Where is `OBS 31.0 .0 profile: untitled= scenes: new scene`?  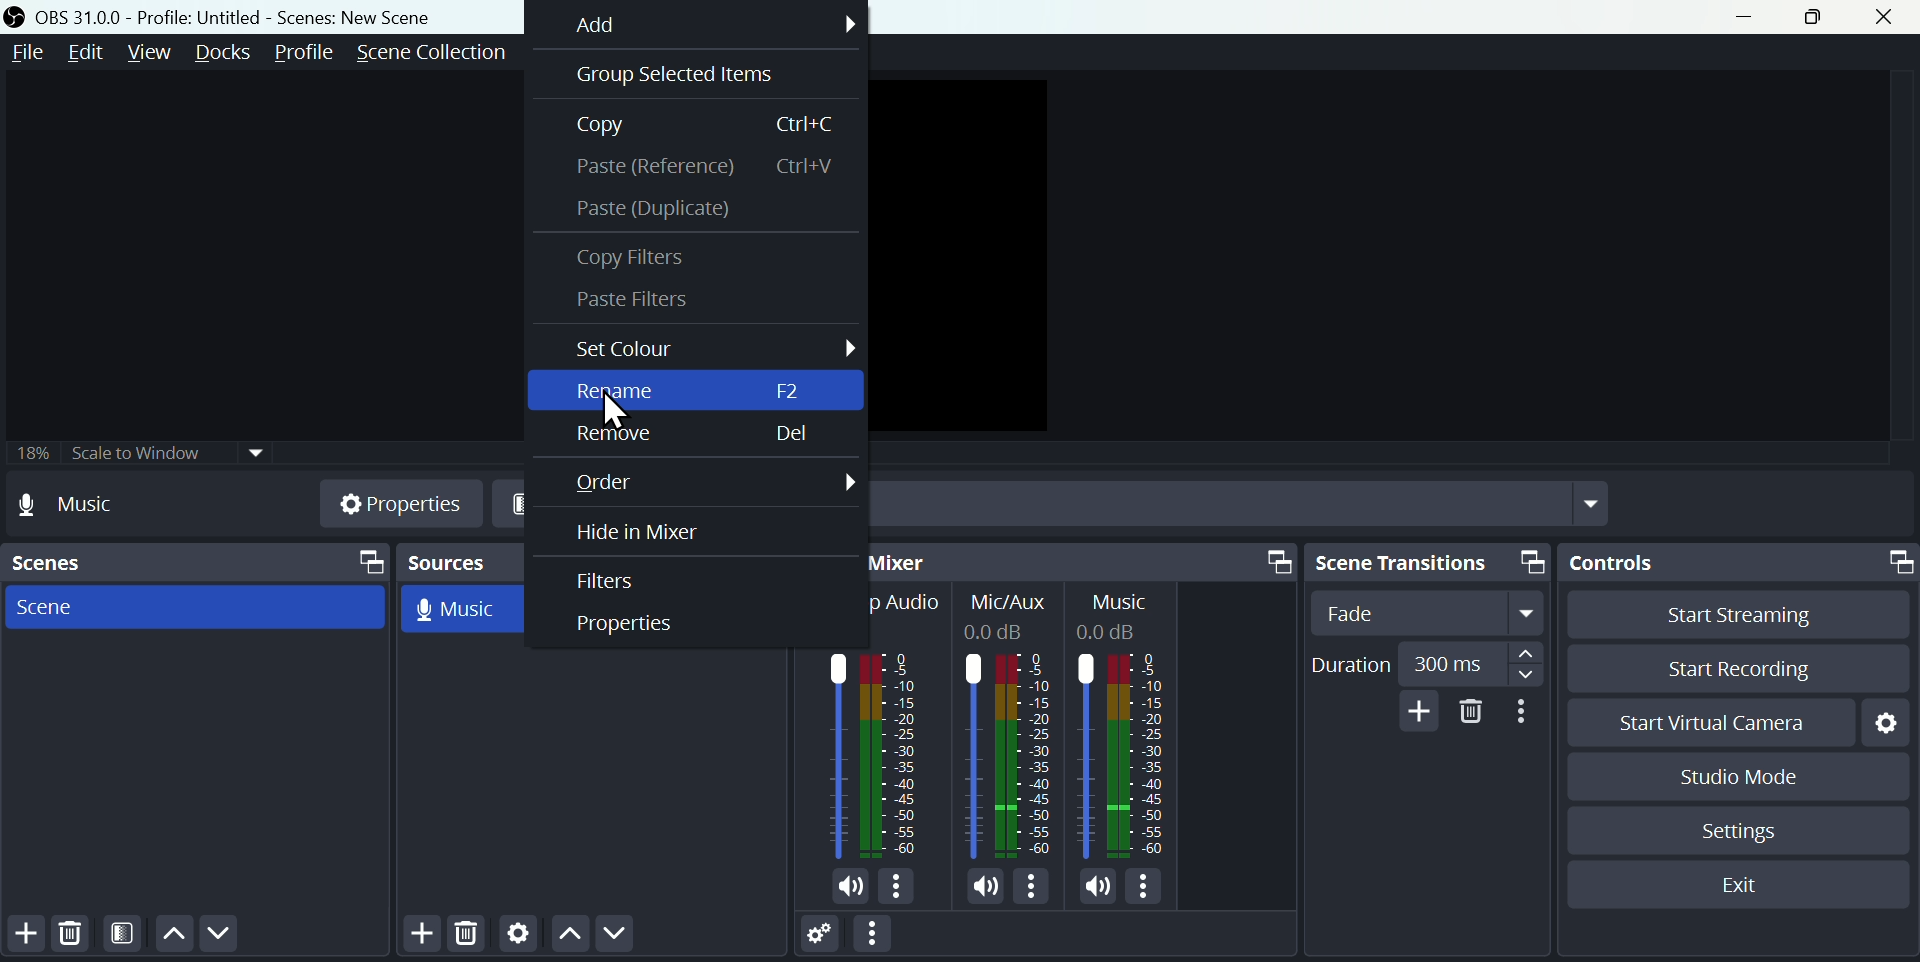 OBS 31.0 .0 profile: untitled= scenes: new scene is located at coordinates (226, 15).